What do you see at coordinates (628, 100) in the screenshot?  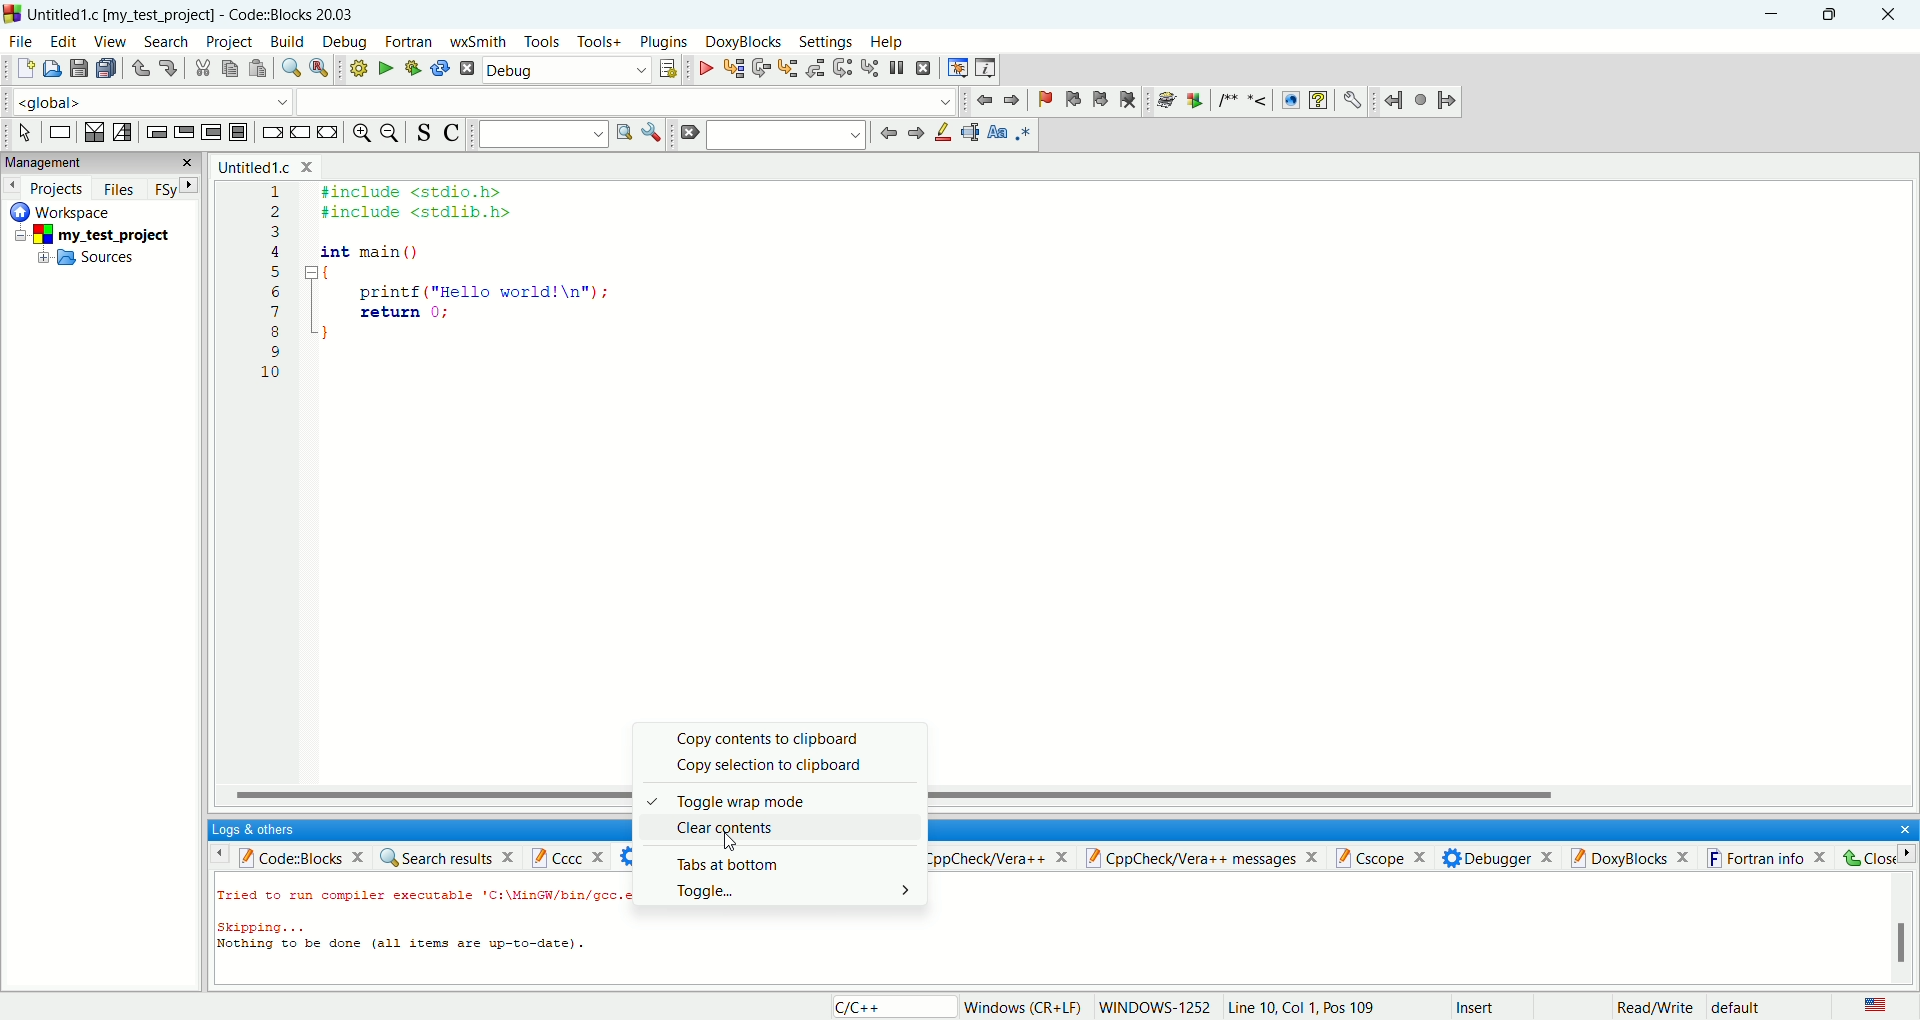 I see `blank space` at bounding box center [628, 100].